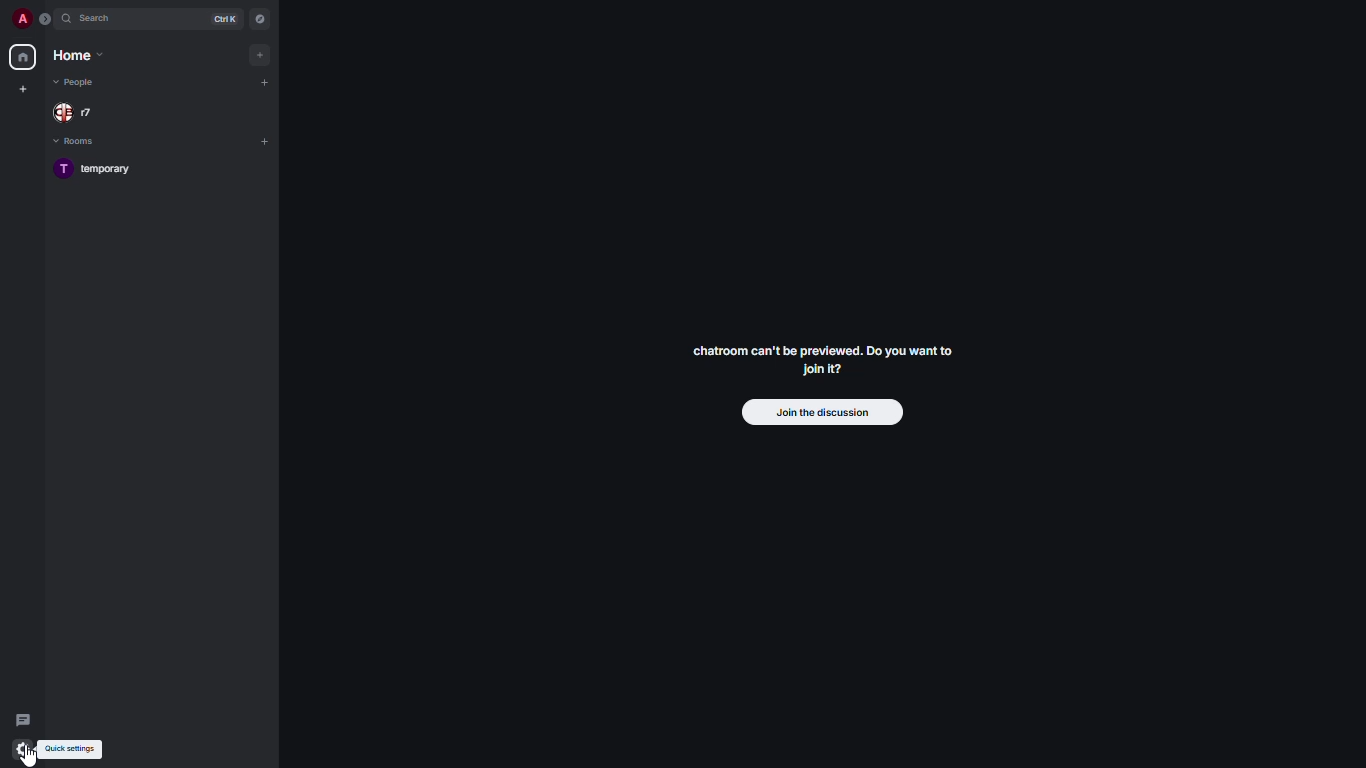  I want to click on quick settings, so click(75, 748).